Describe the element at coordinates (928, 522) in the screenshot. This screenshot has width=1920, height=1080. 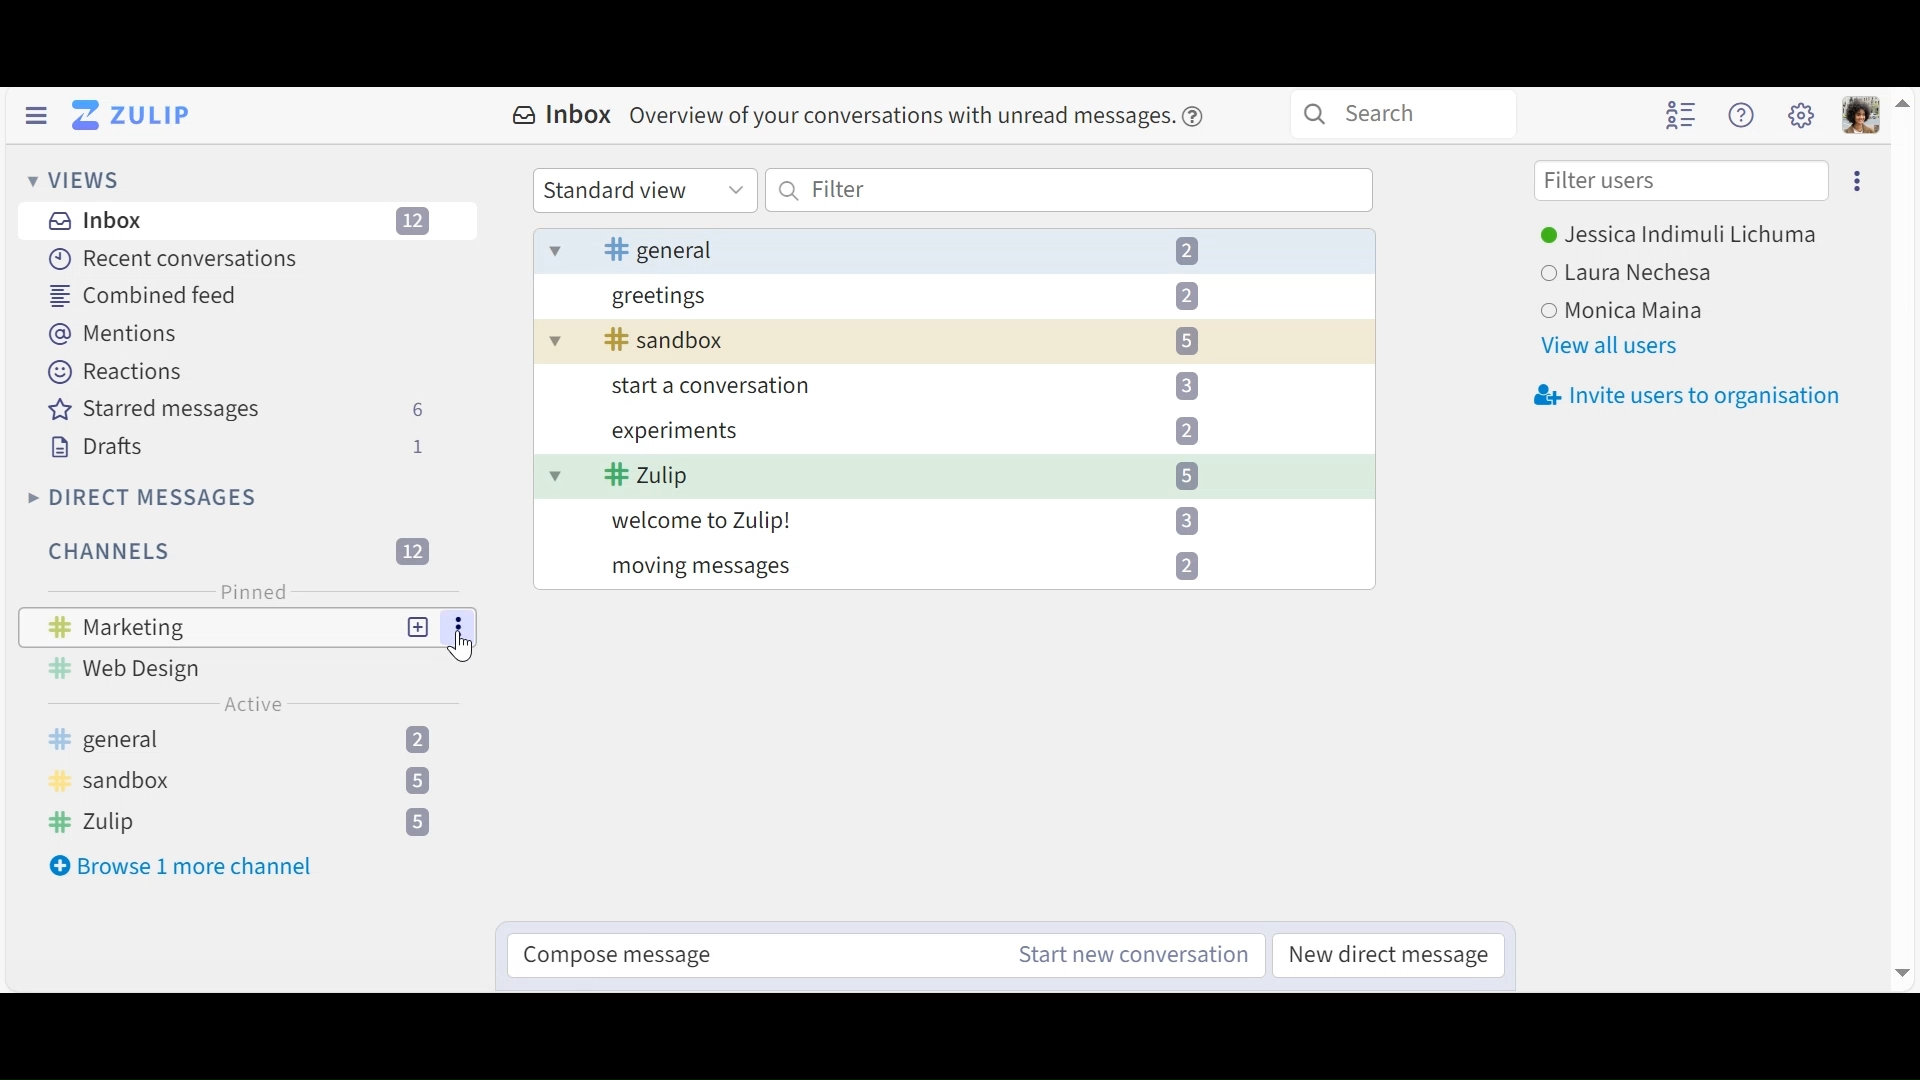
I see `welcome to Zulip!` at that location.